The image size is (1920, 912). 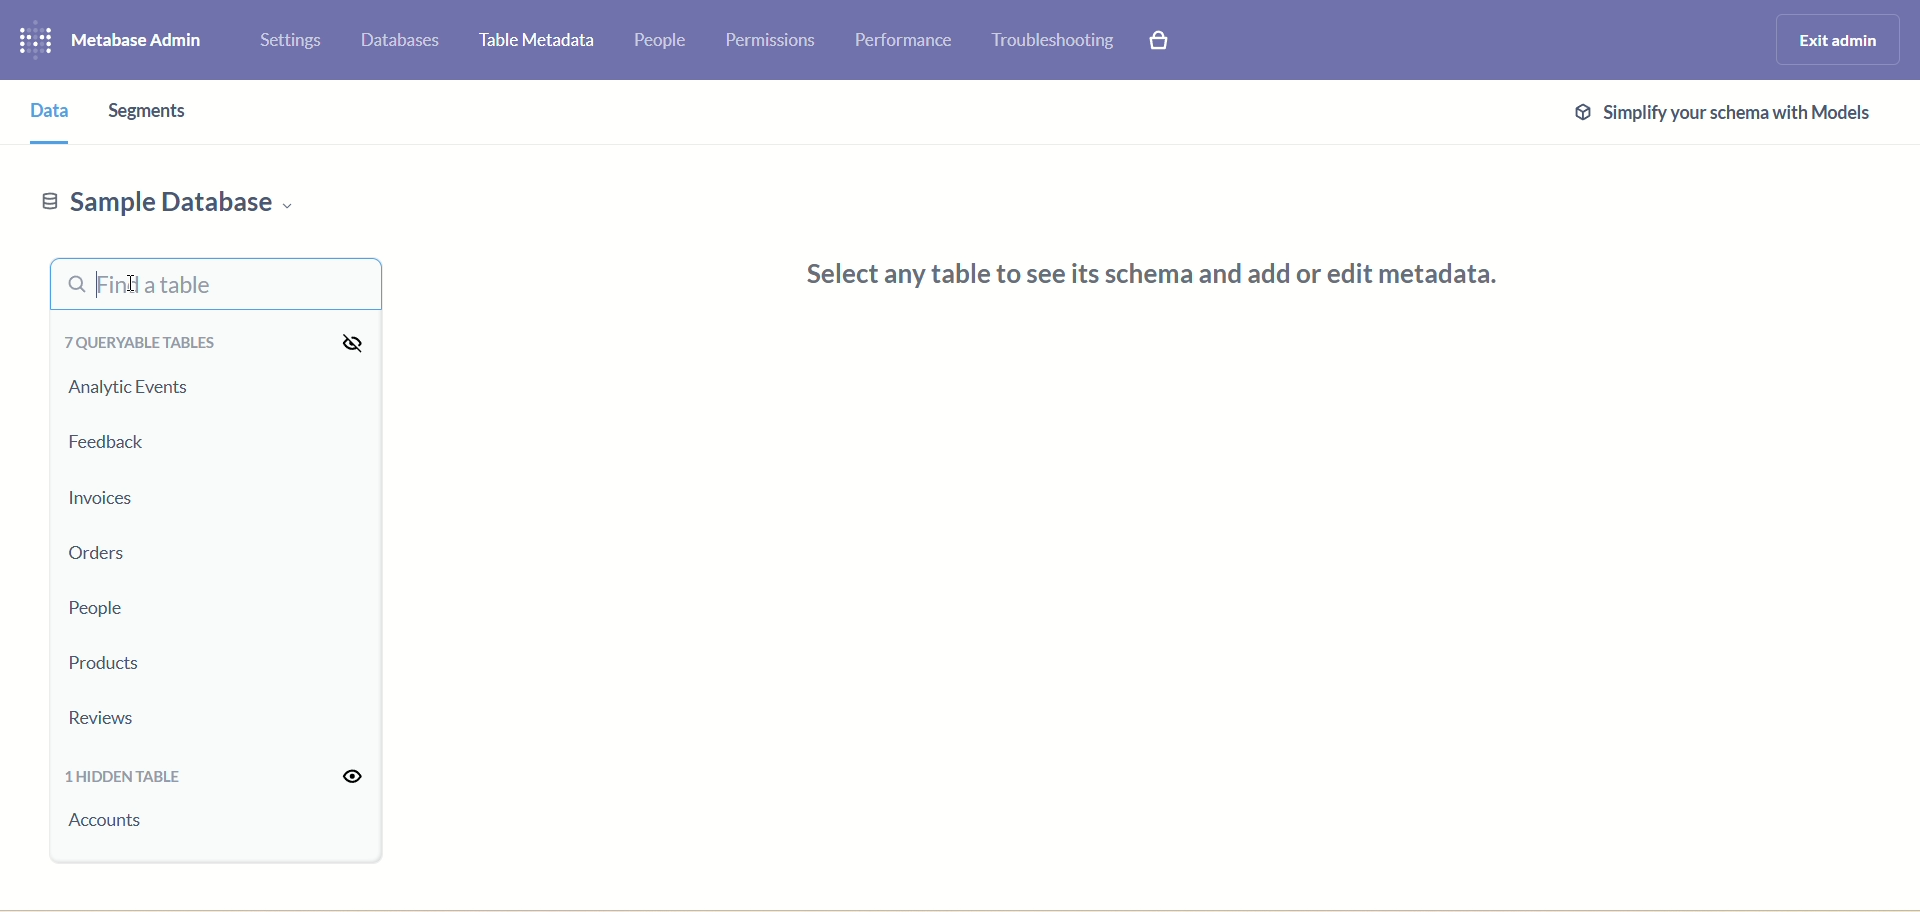 I want to click on settings, so click(x=292, y=41).